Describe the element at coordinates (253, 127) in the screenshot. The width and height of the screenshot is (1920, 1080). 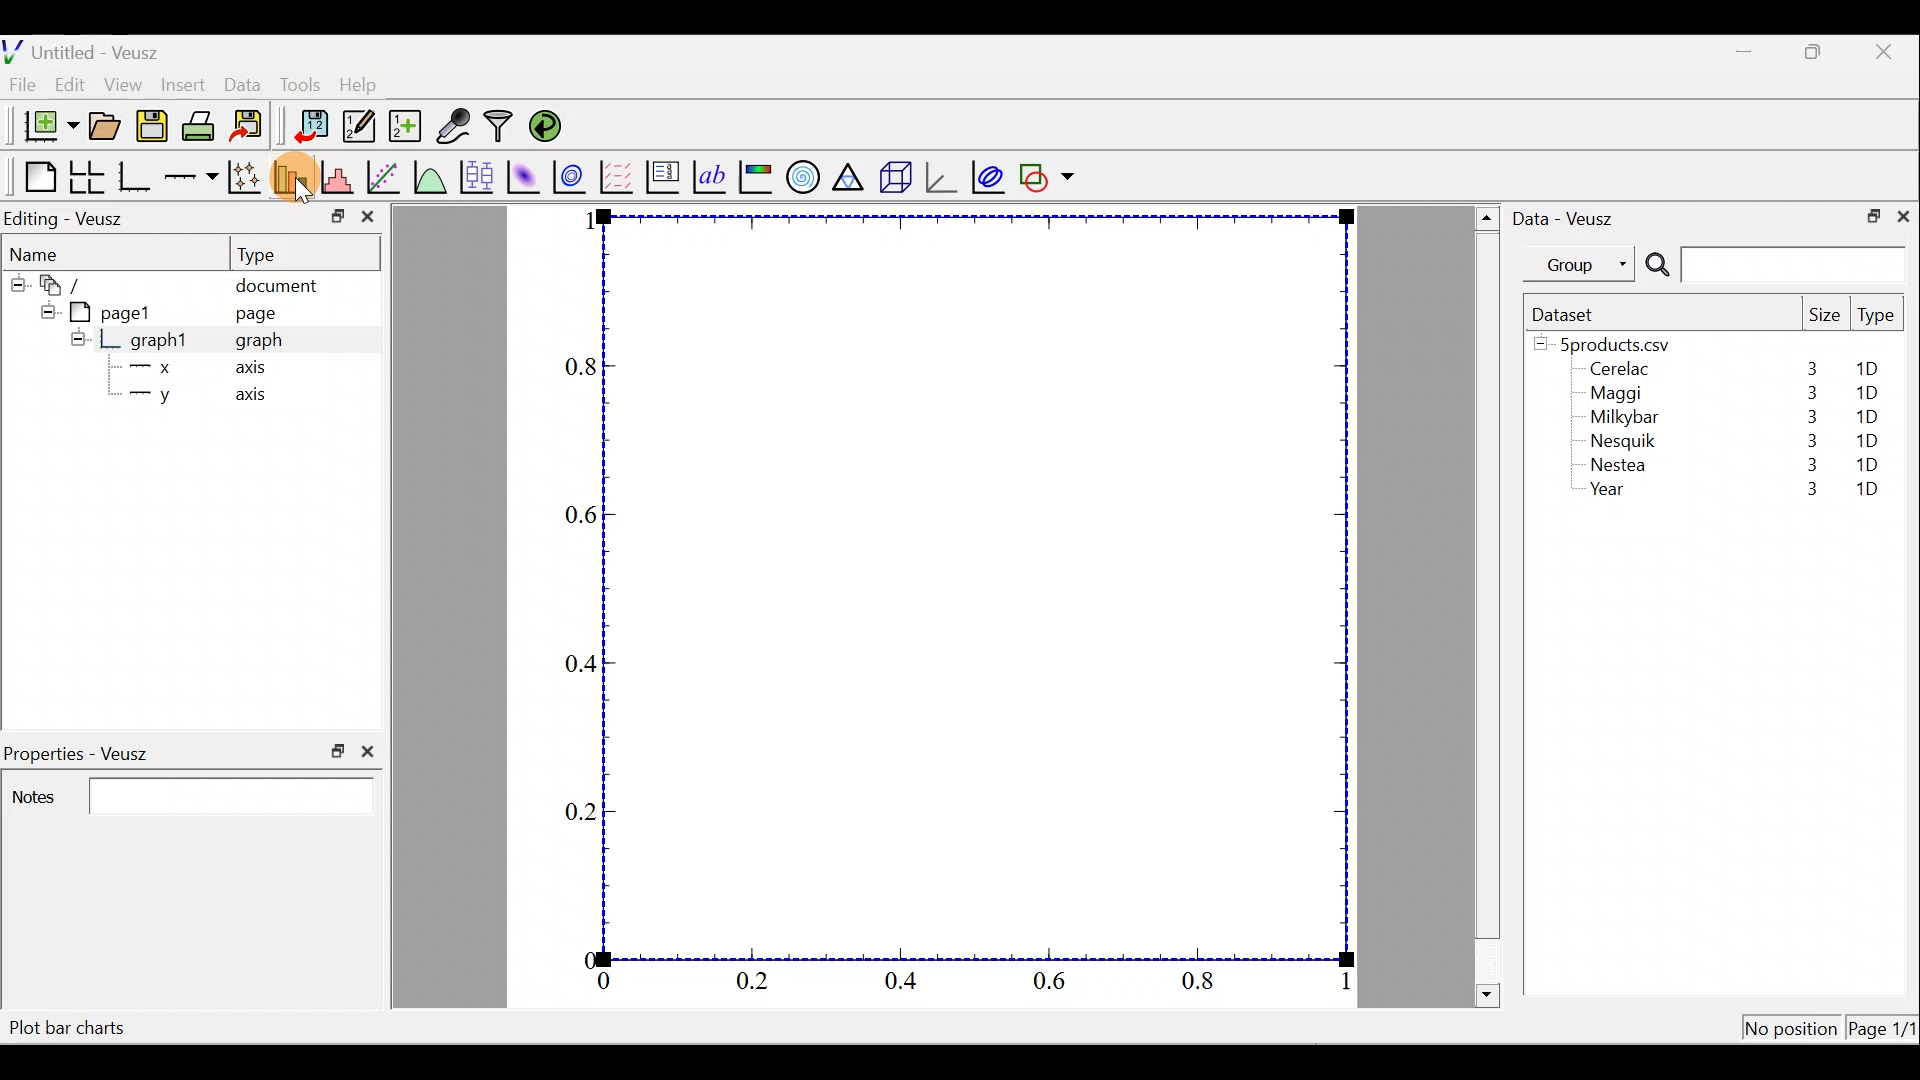
I see `Export to graphics format` at that location.